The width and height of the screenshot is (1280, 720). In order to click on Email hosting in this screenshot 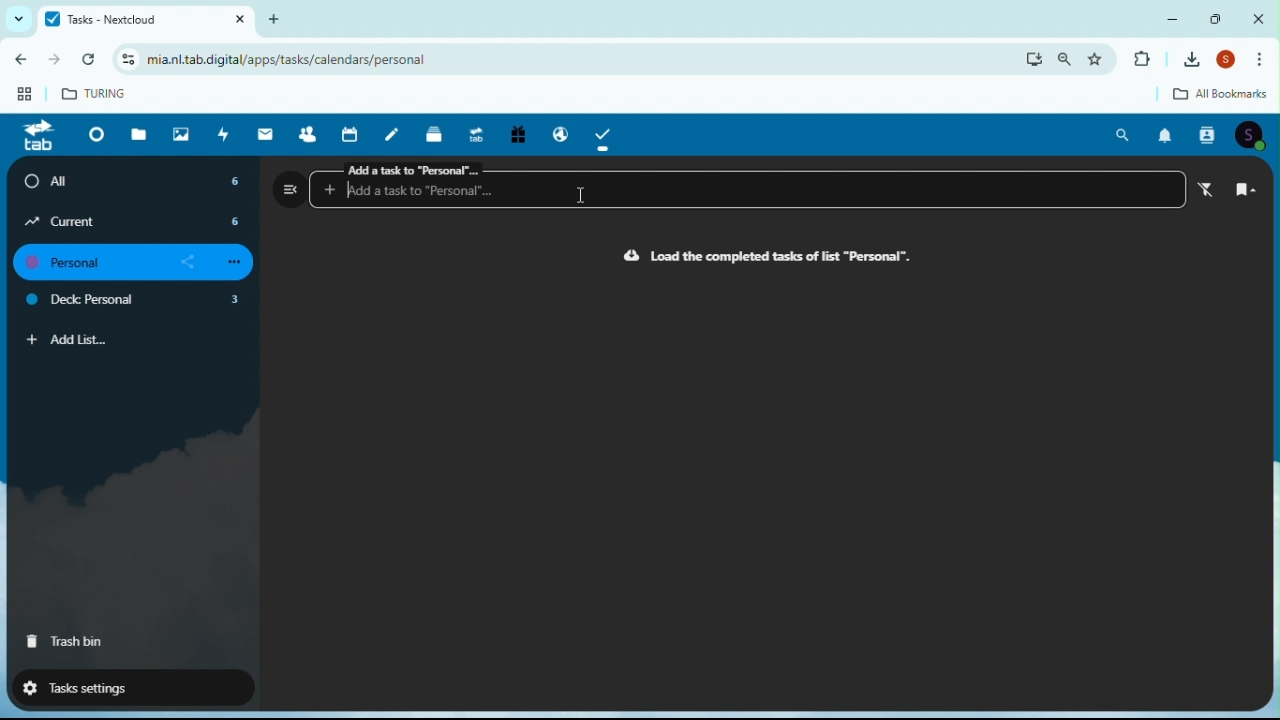, I will do `click(556, 131)`.